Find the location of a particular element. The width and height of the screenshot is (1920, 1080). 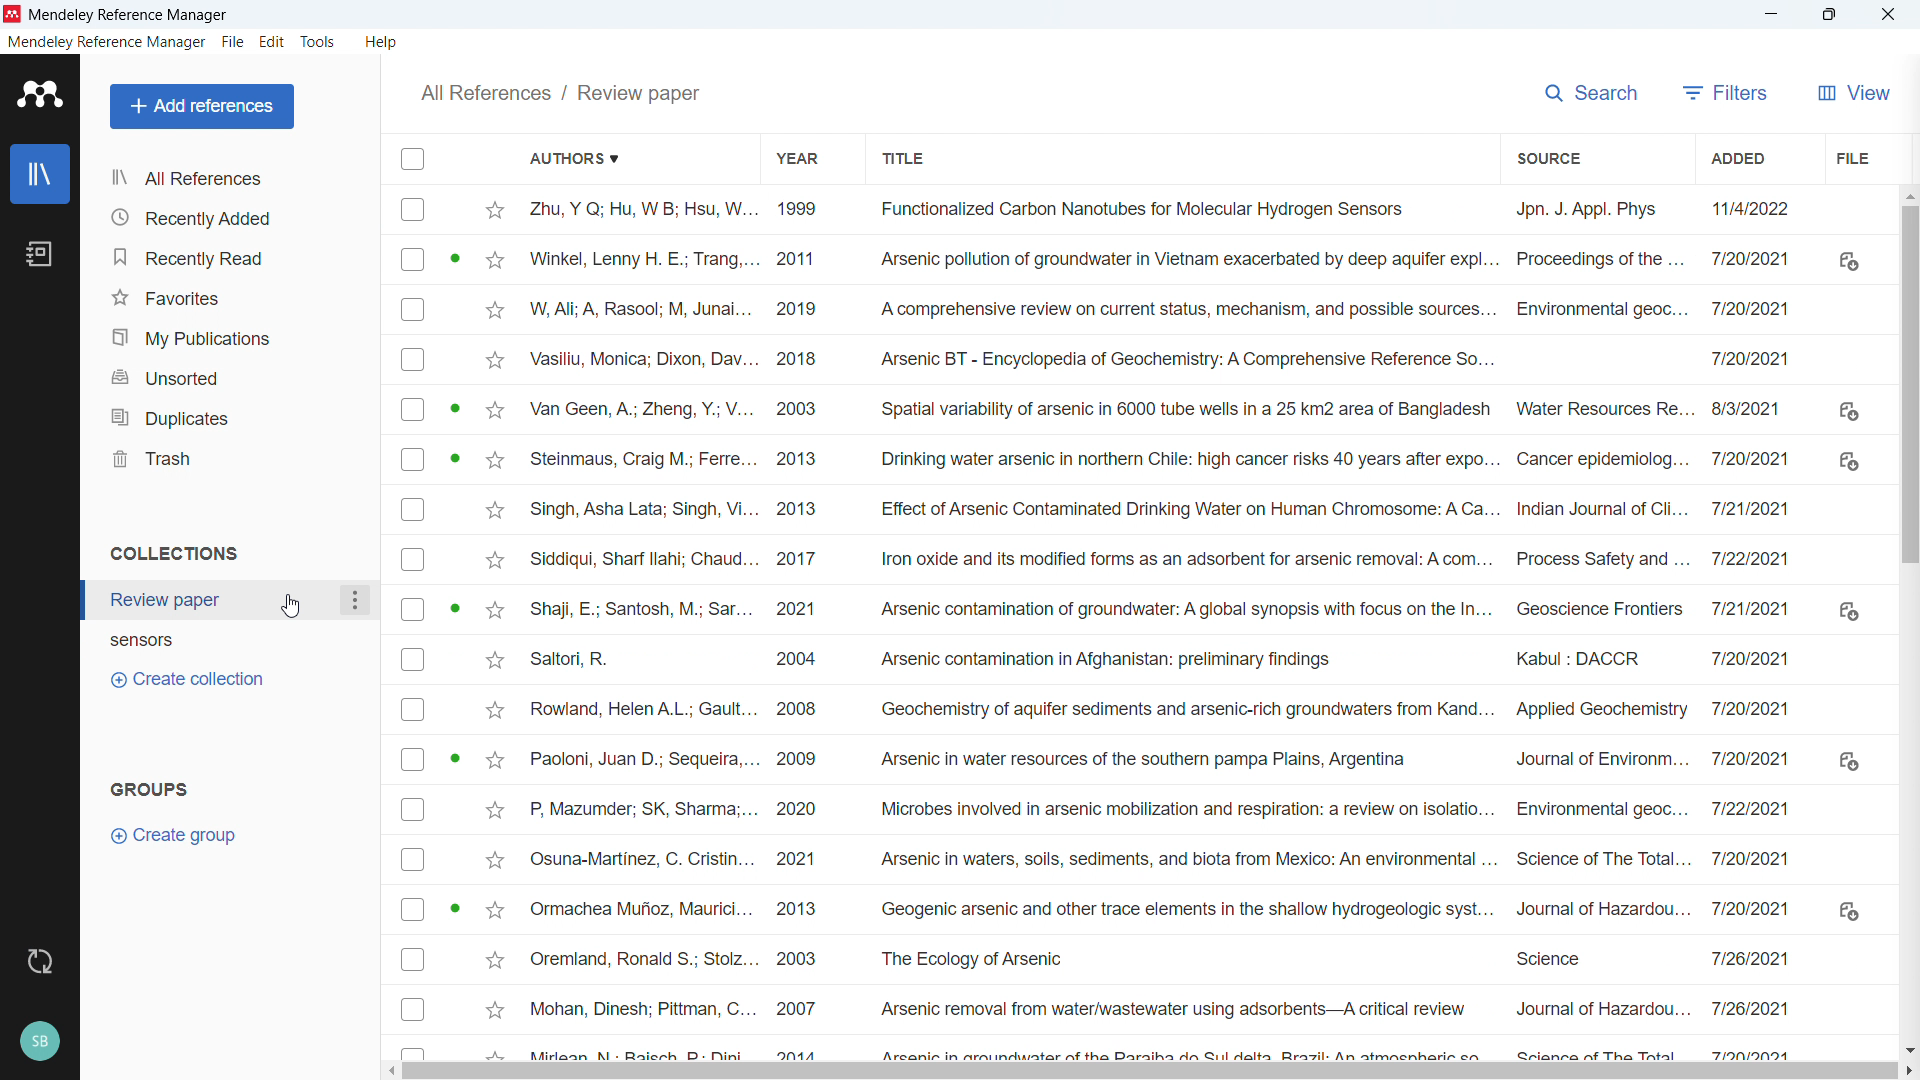

Library  is located at coordinates (40, 174).